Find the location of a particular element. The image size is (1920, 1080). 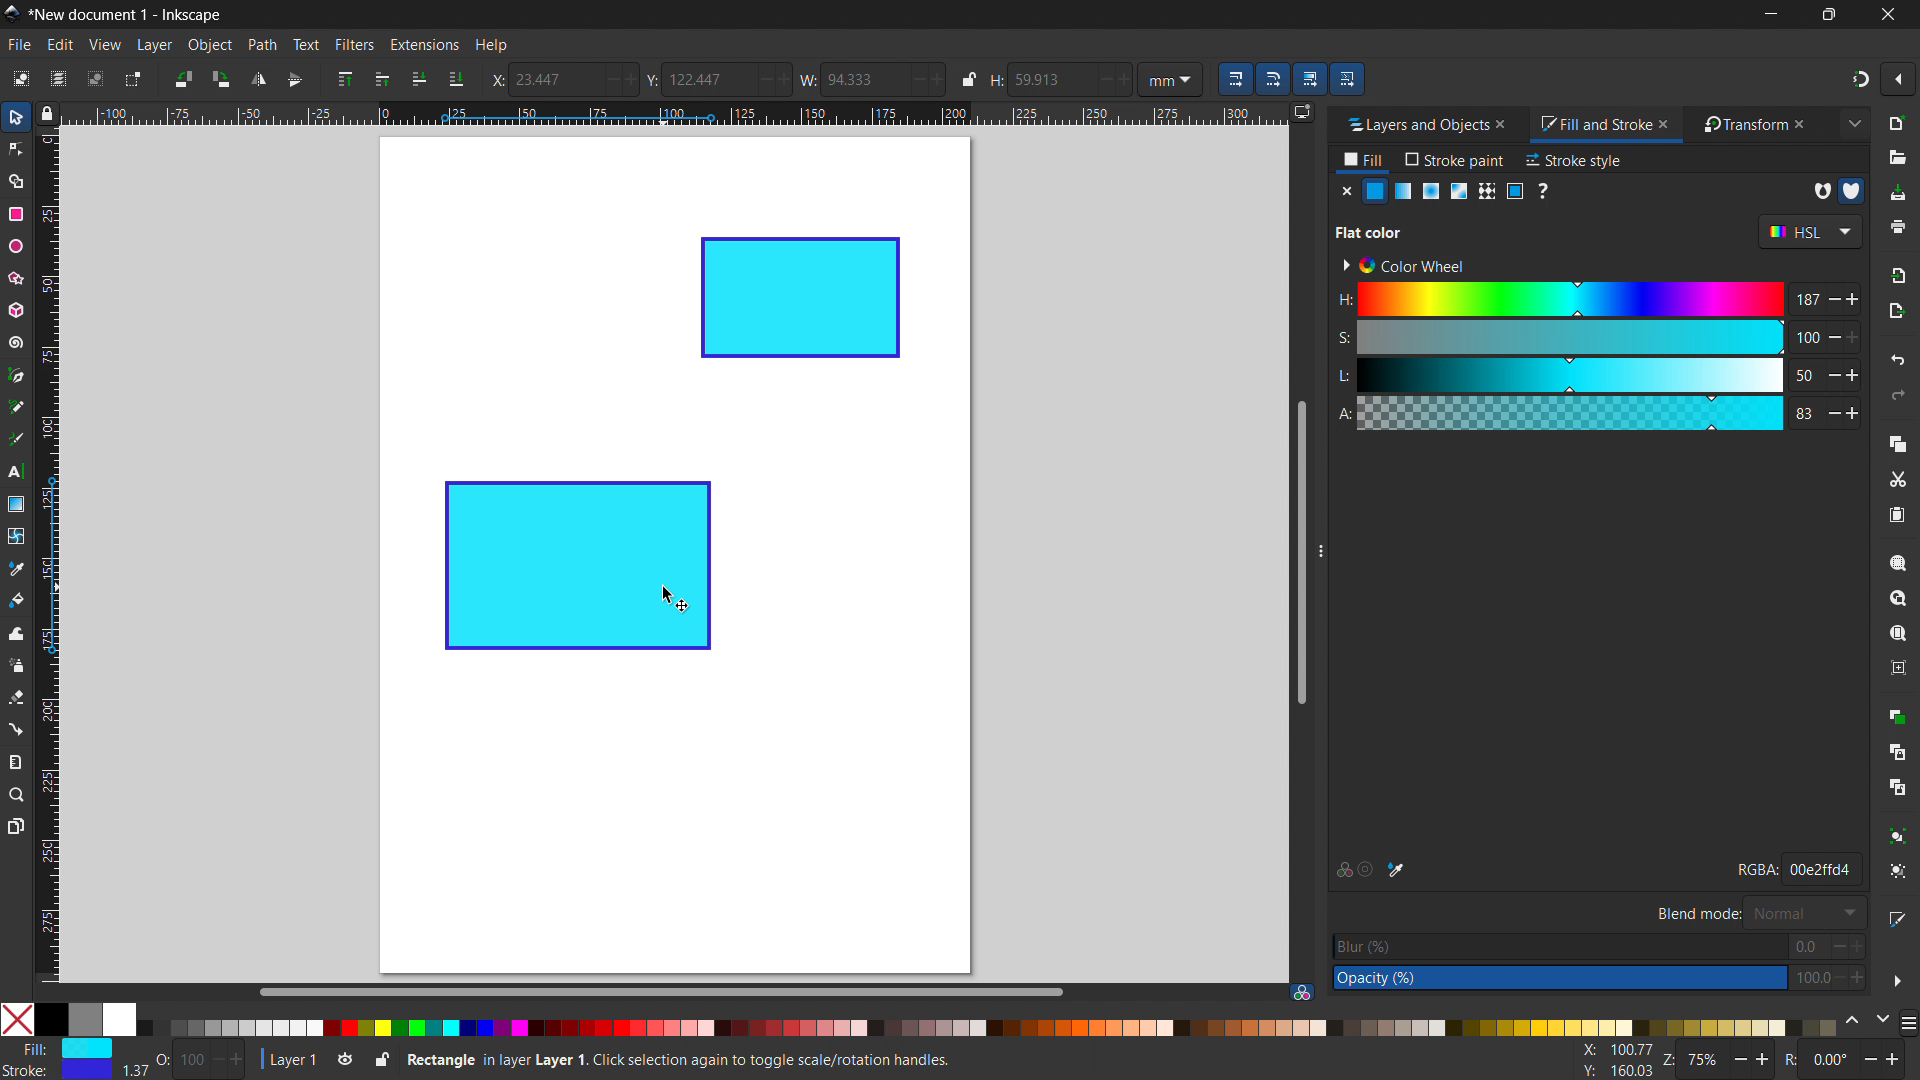

snapping options is located at coordinates (1898, 79).